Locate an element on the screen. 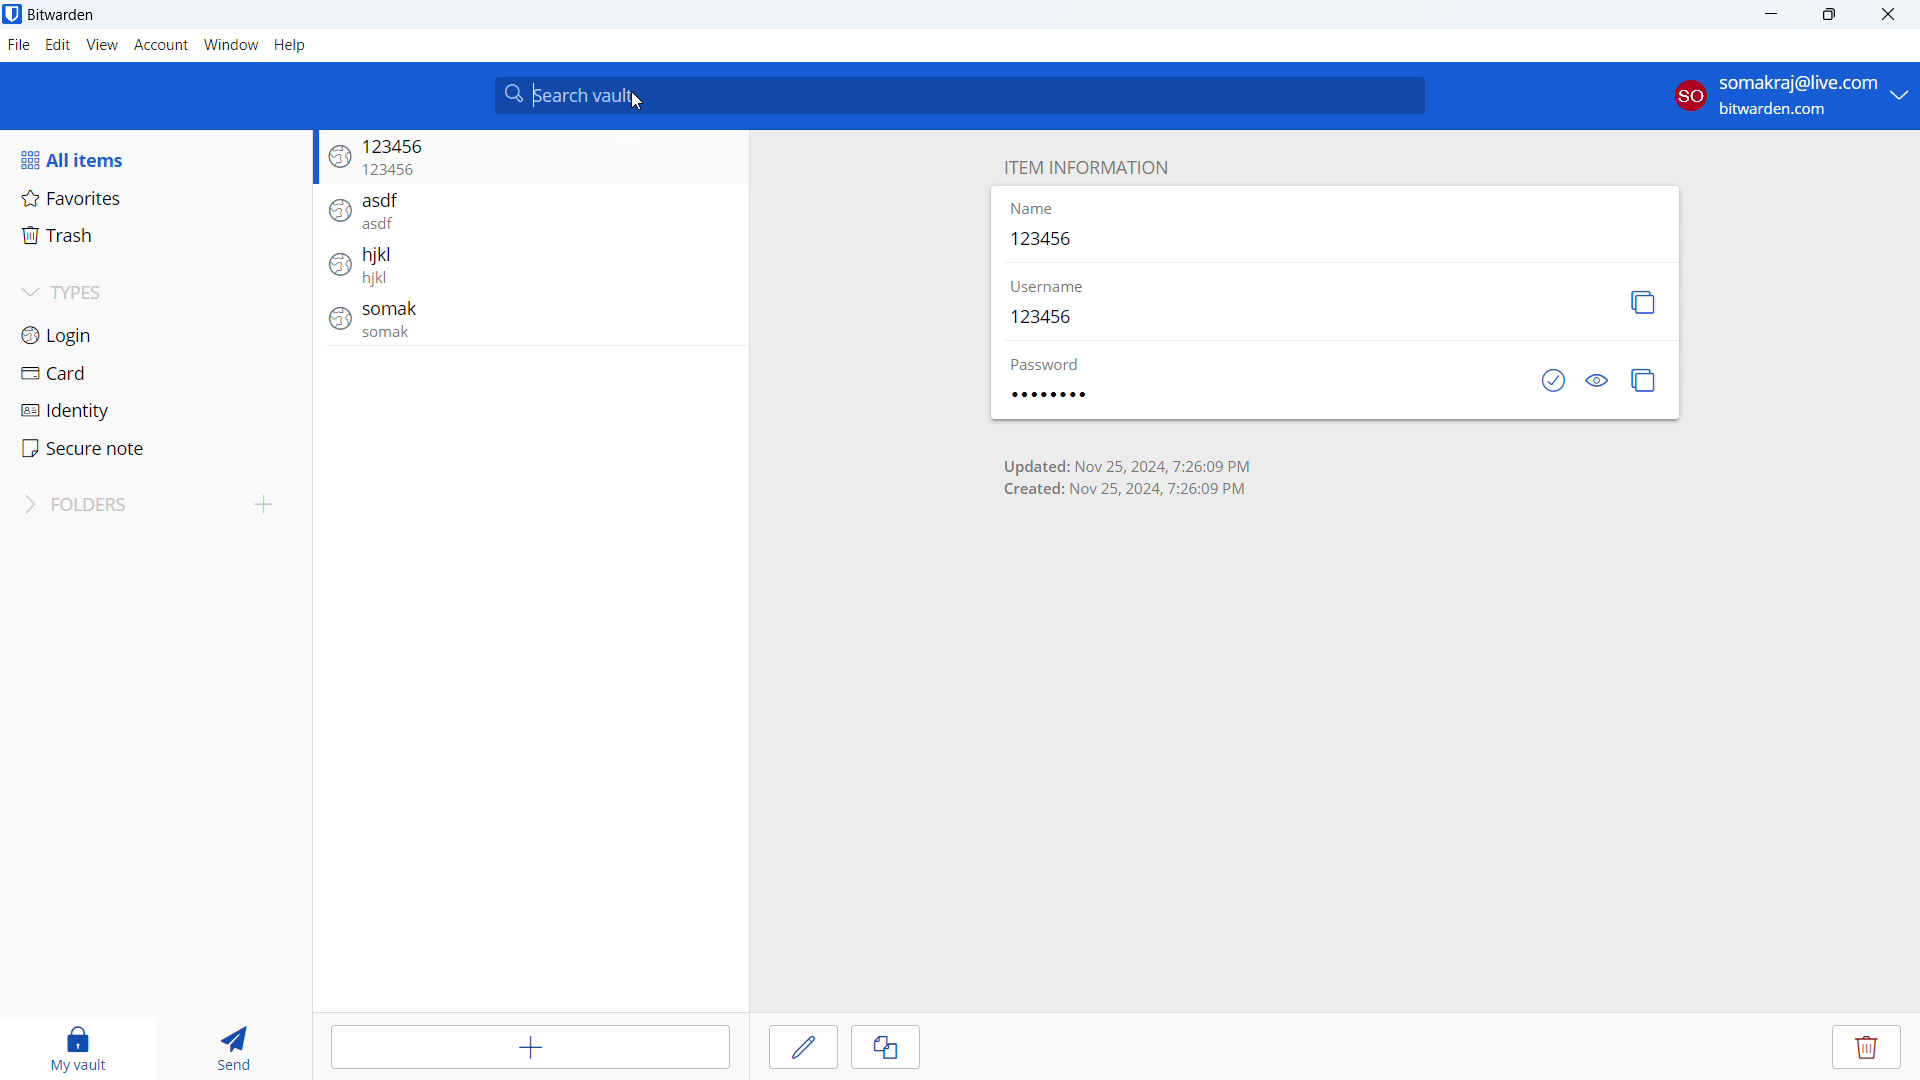 This screenshot has height=1080, width=1920. send is located at coordinates (231, 1045).